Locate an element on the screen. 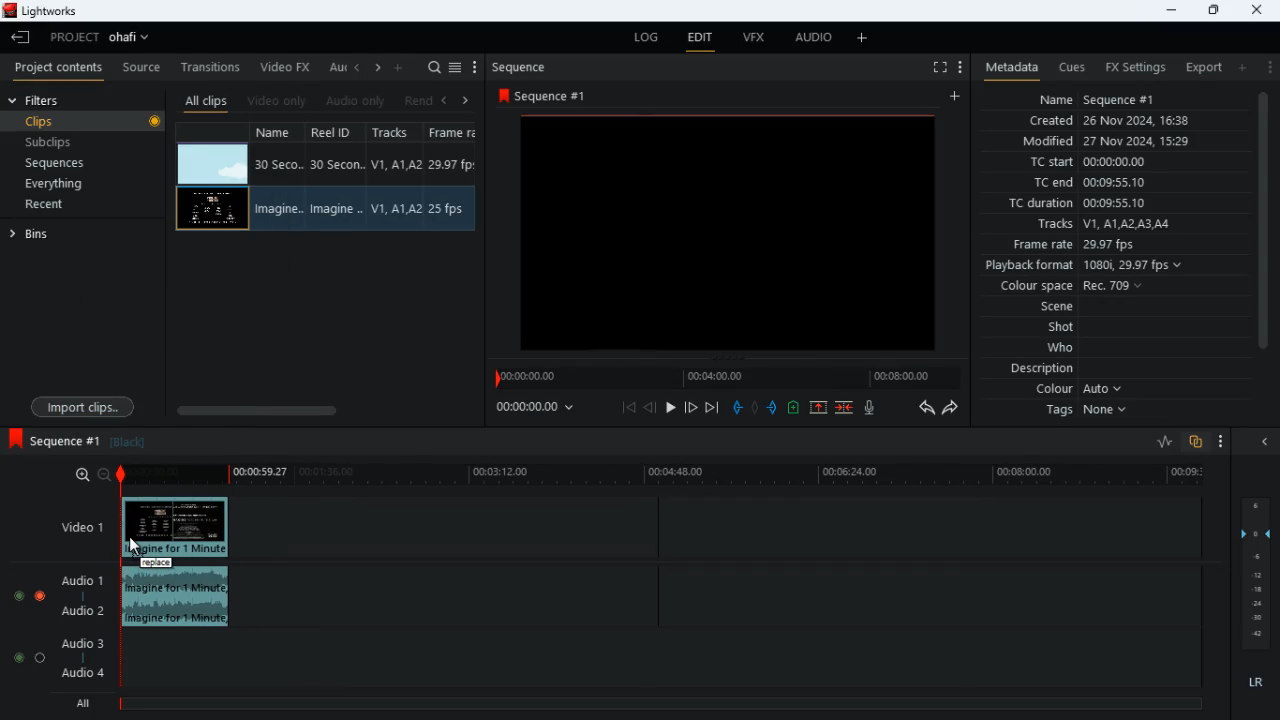  close is located at coordinates (1269, 443).